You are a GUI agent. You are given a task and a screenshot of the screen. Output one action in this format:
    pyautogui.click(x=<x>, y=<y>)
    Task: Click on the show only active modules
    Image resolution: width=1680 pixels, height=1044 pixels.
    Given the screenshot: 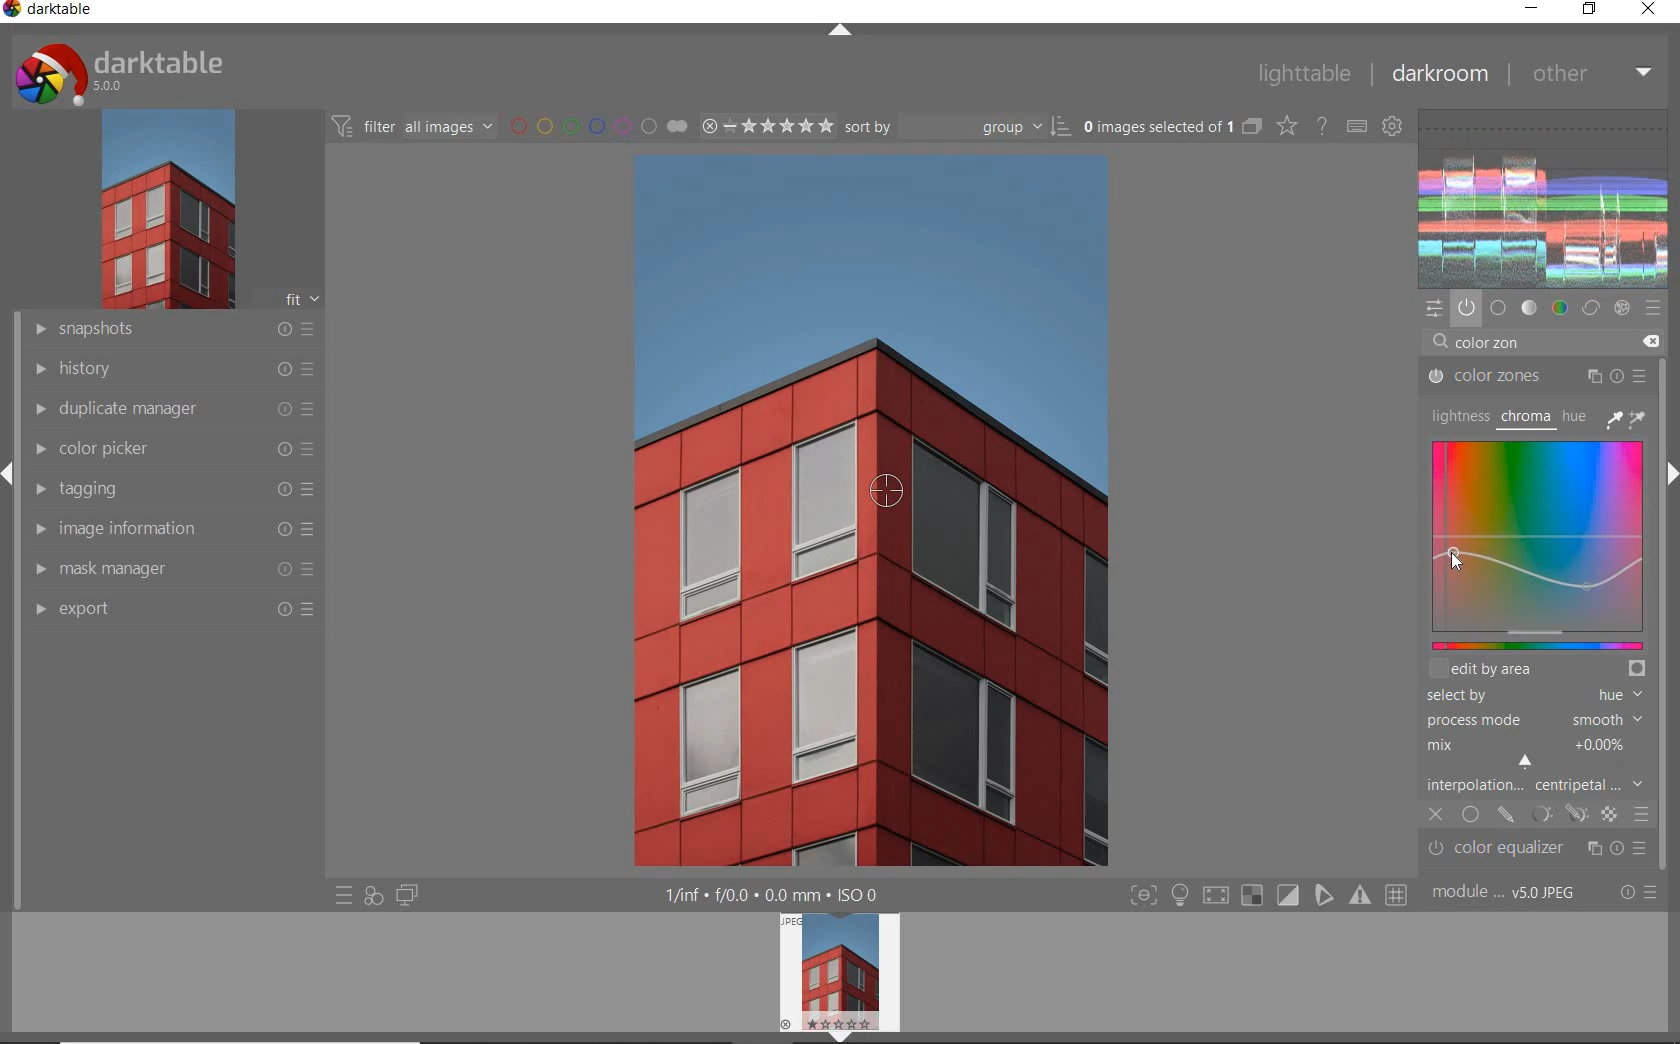 What is the action you would take?
    pyautogui.click(x=1466, y=307)
    